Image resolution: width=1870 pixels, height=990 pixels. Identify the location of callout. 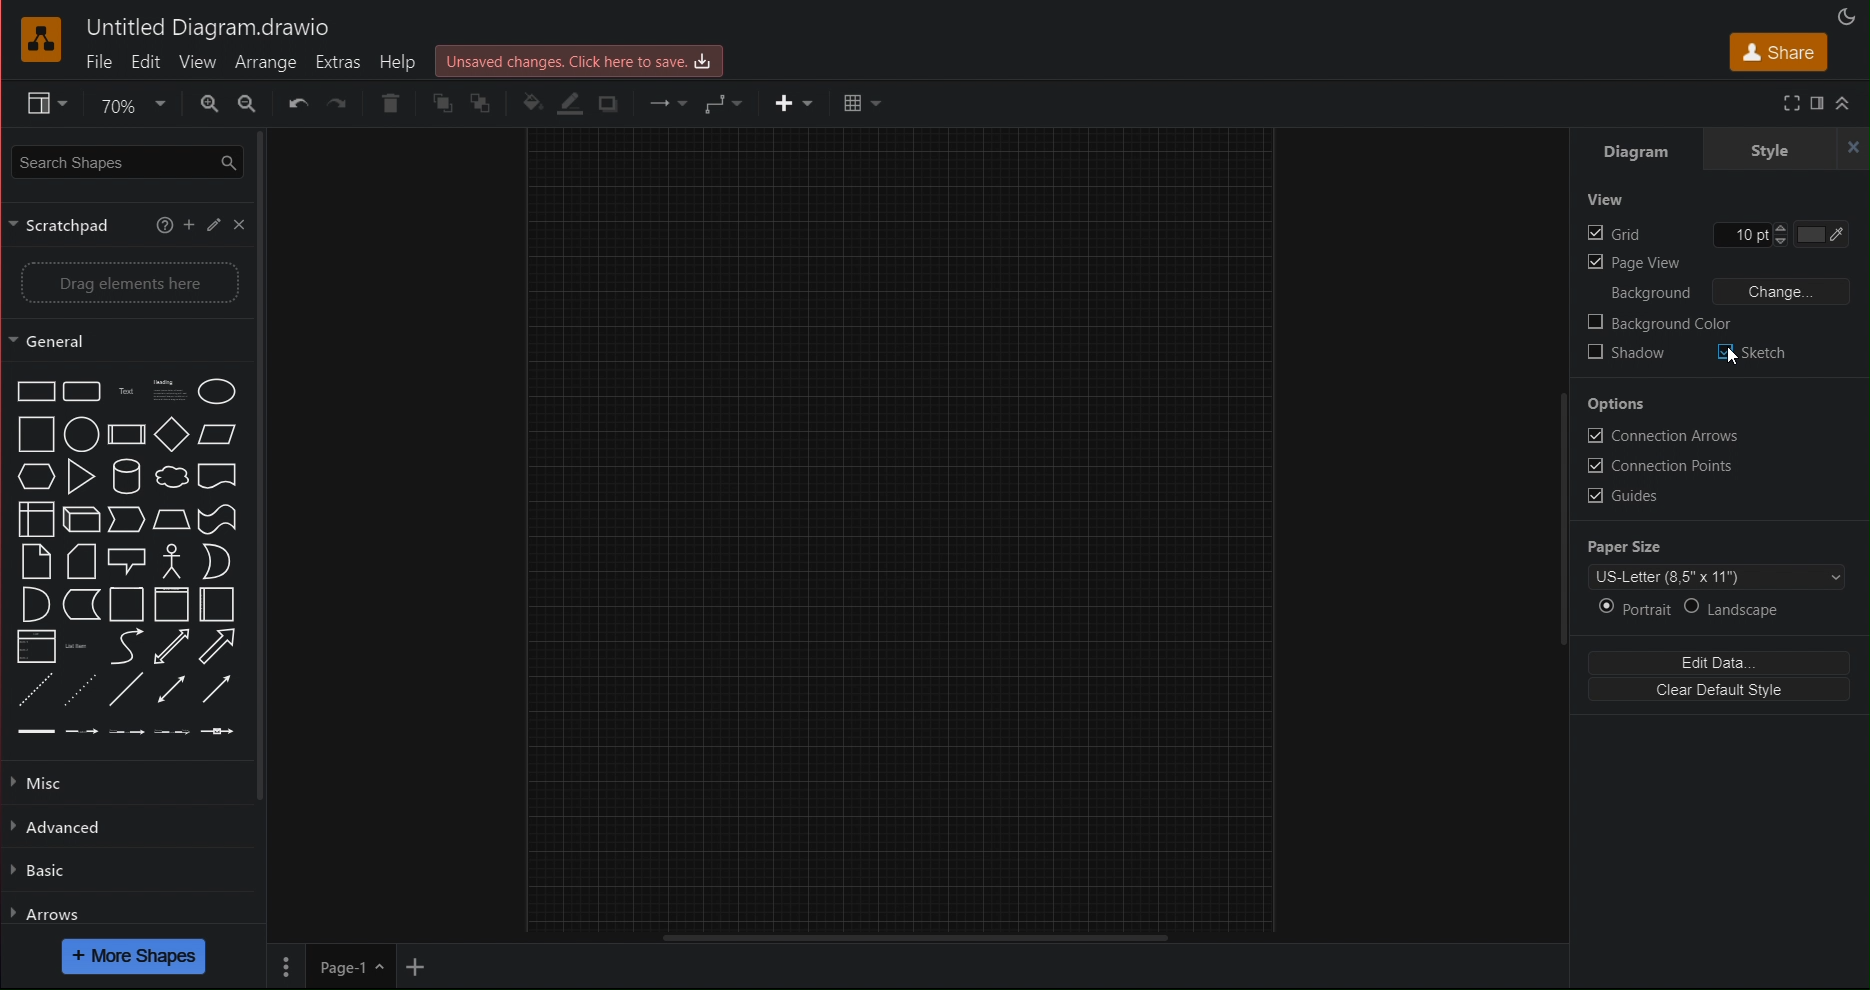
(126, 561).